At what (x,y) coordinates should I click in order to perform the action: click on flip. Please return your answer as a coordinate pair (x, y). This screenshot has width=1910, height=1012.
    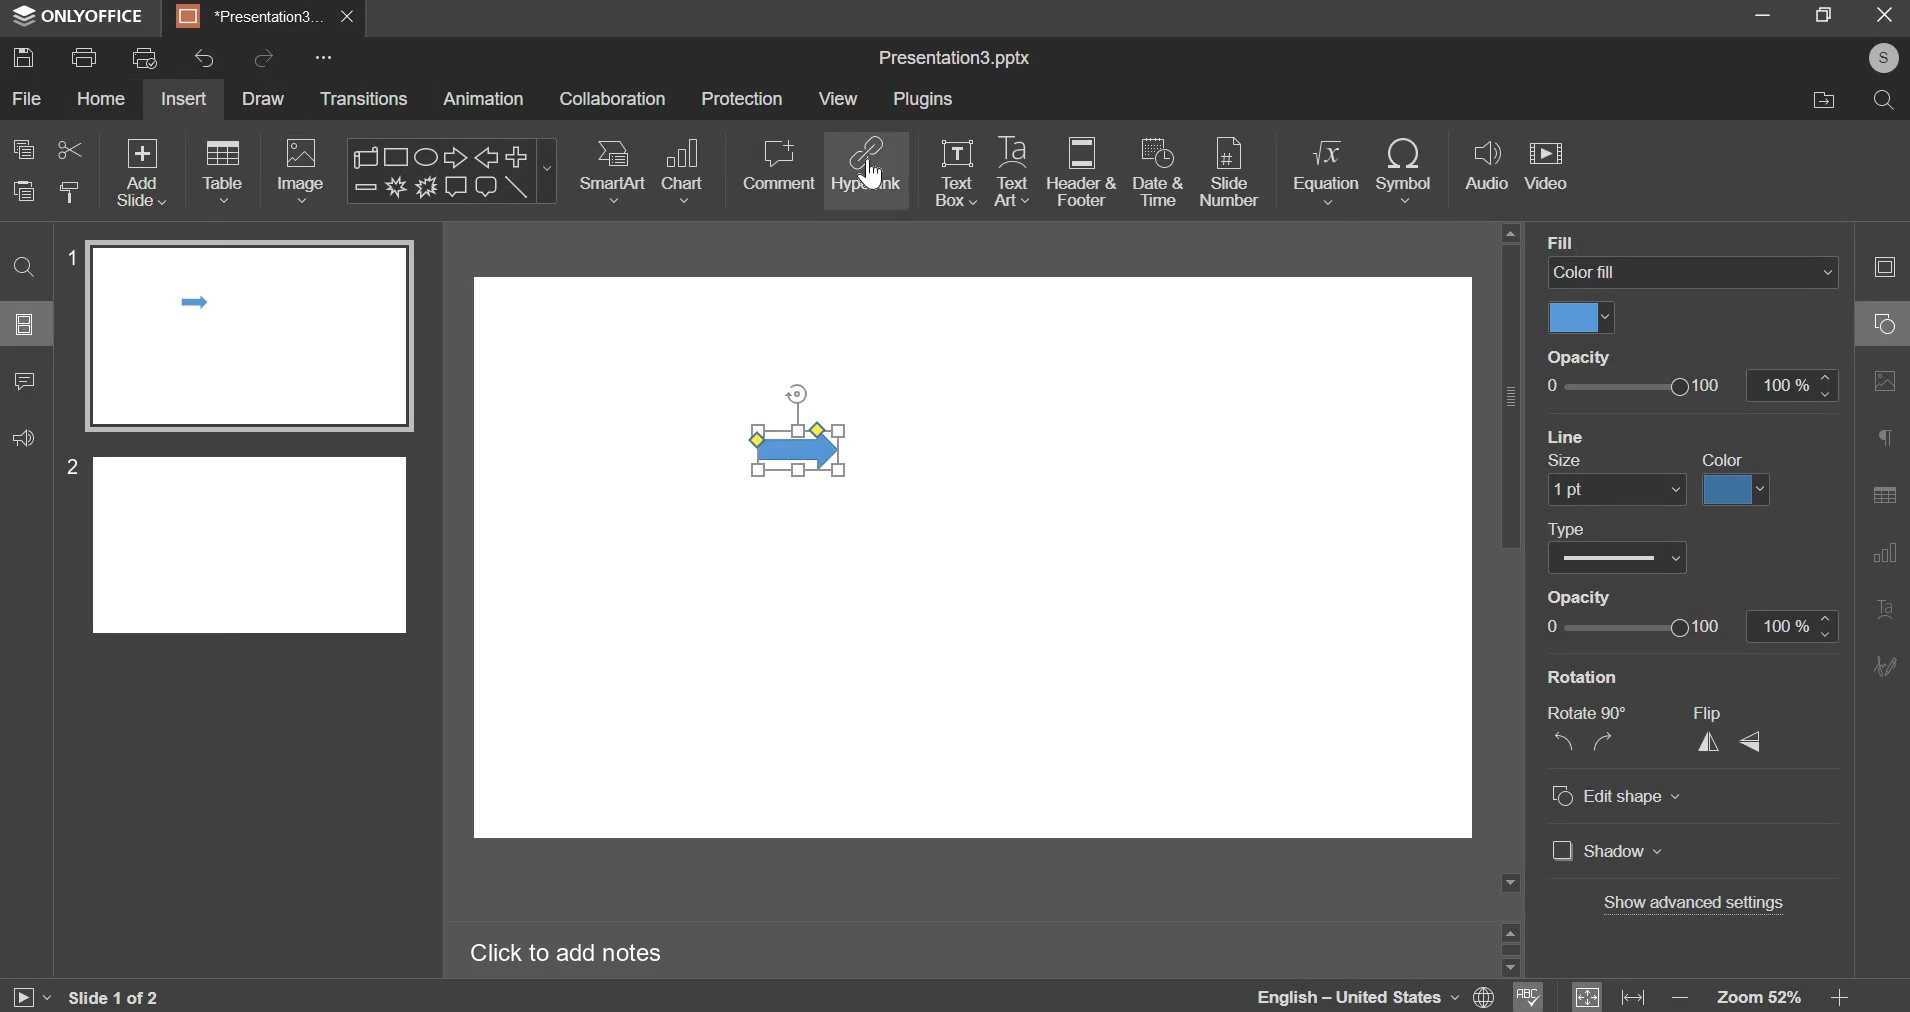
    Looking at the image, I should click on (1706, 714).